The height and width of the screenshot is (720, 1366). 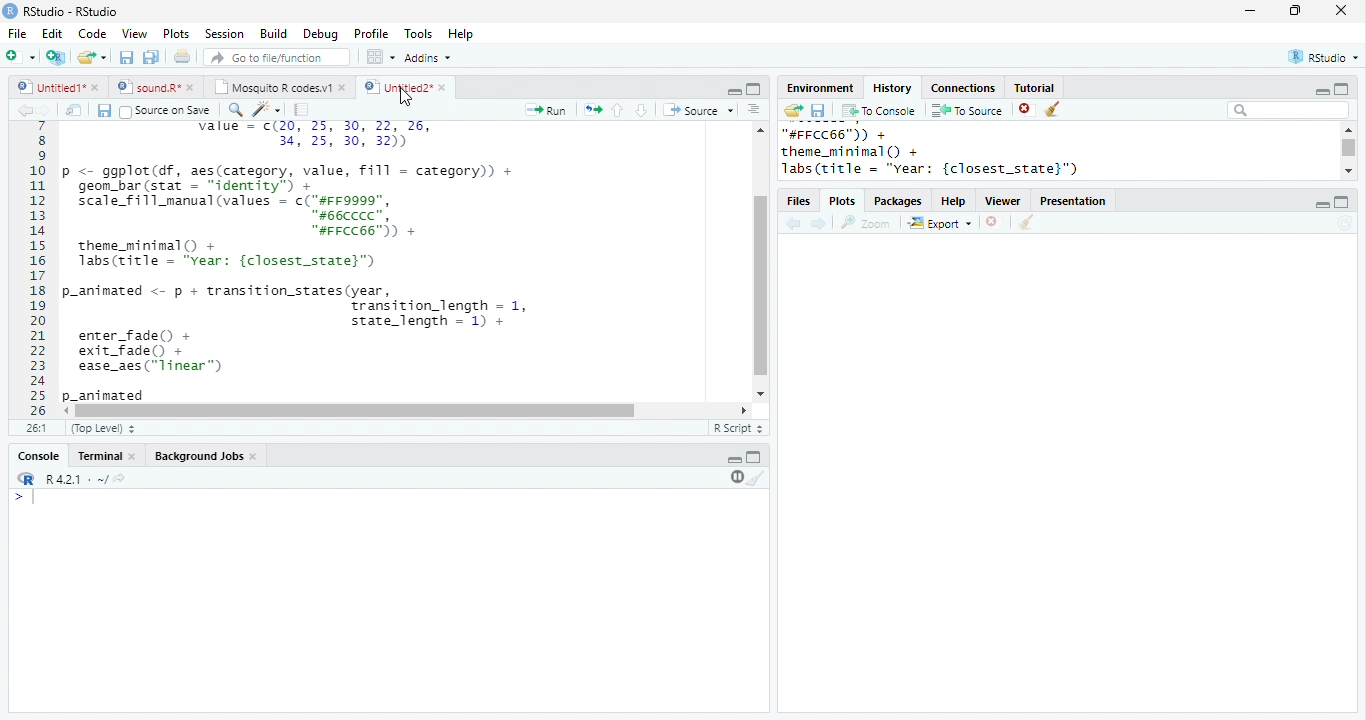 What do you see at coordinates (737, 427) in the screenshot?
I see `R Script` at bounding box center [737, 427].